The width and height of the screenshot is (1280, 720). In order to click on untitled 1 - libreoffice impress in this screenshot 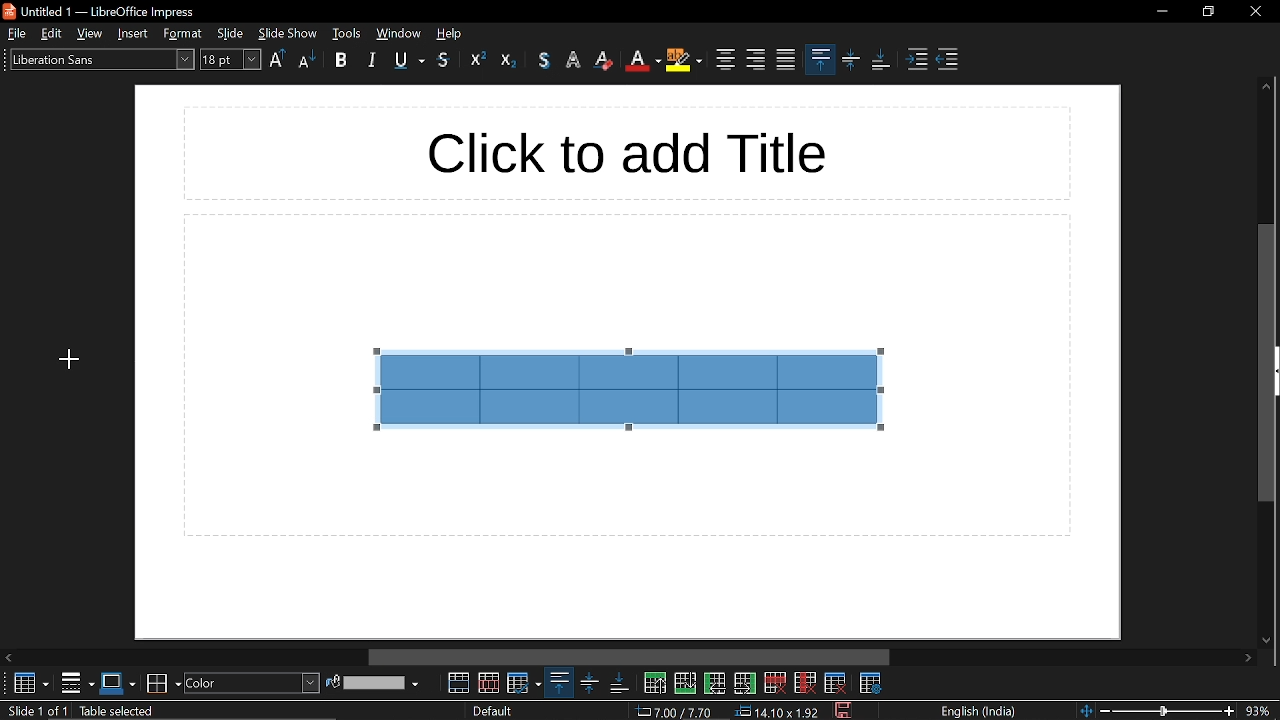, I will do `click(102, 11)`.